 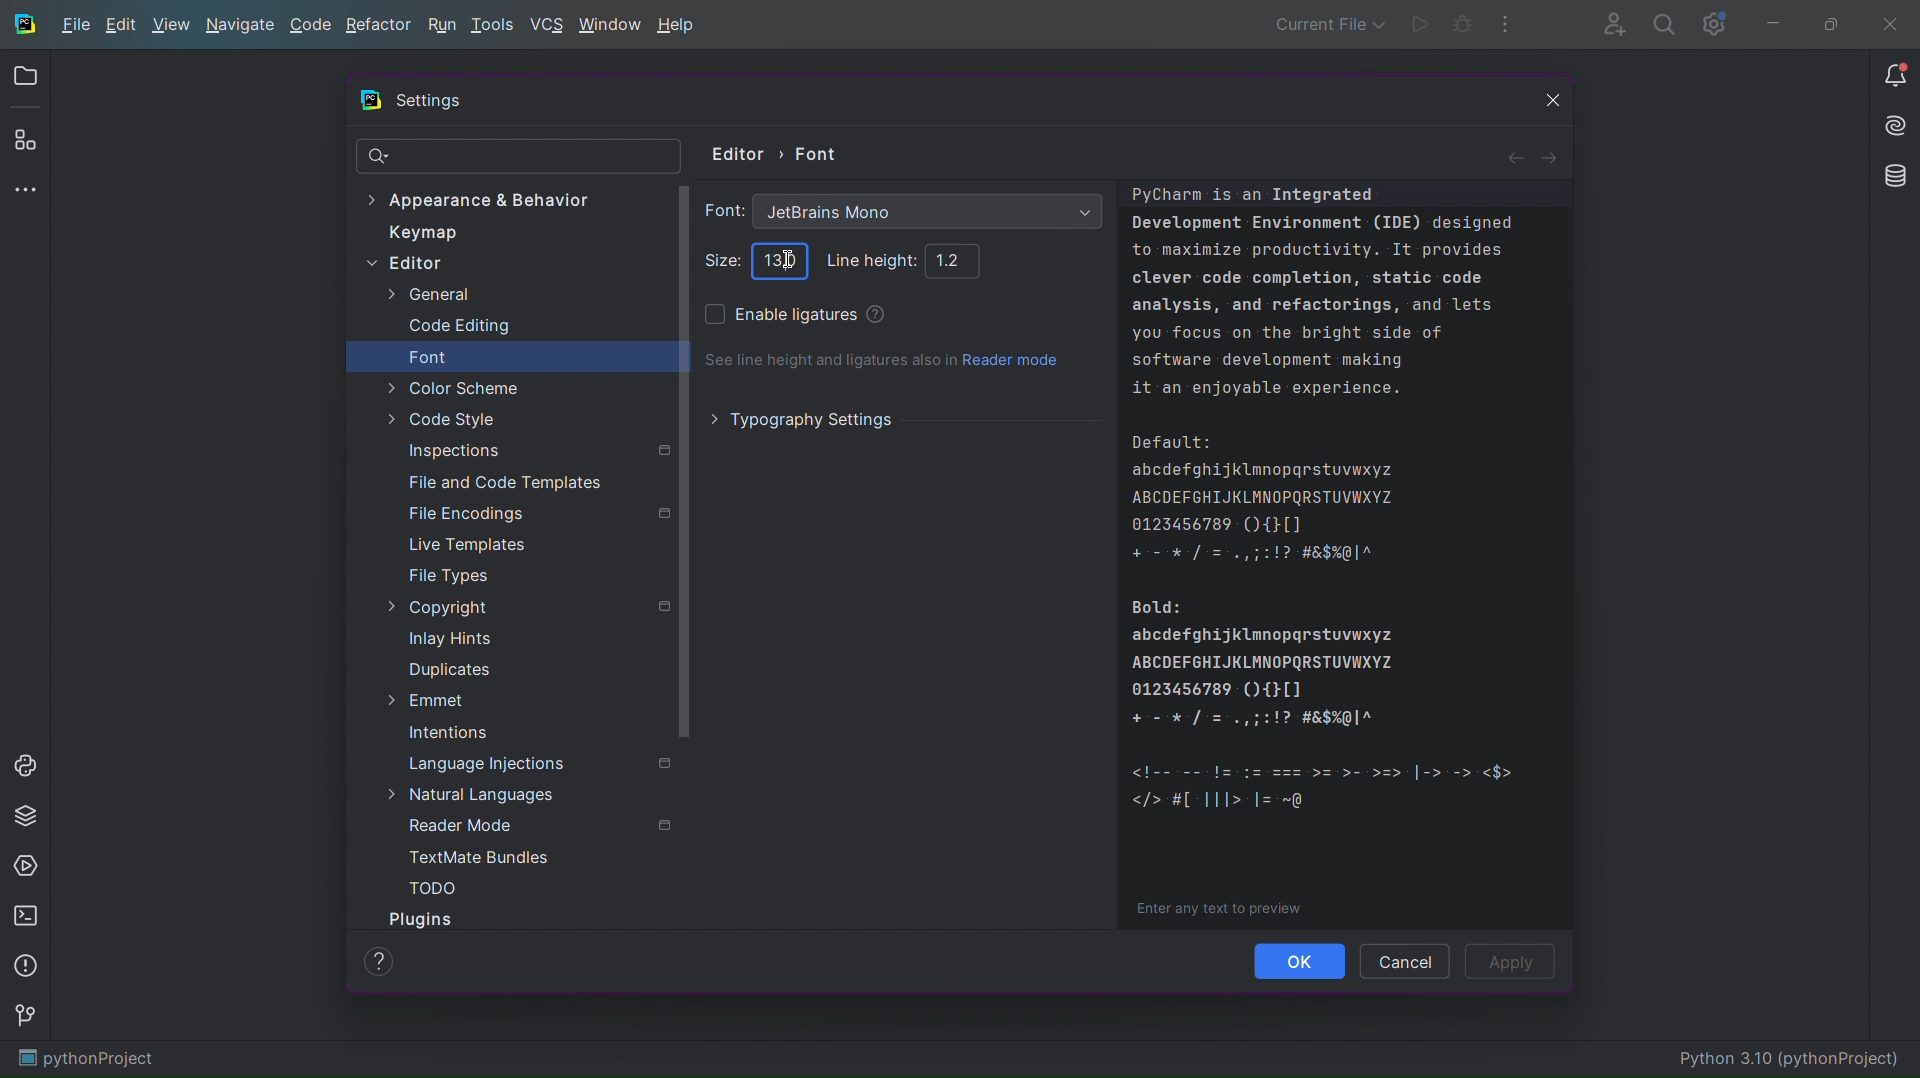 What do you see at coordinates (311, 28) in the screenshot?
I see `Code` at bounding box center [311, 28].